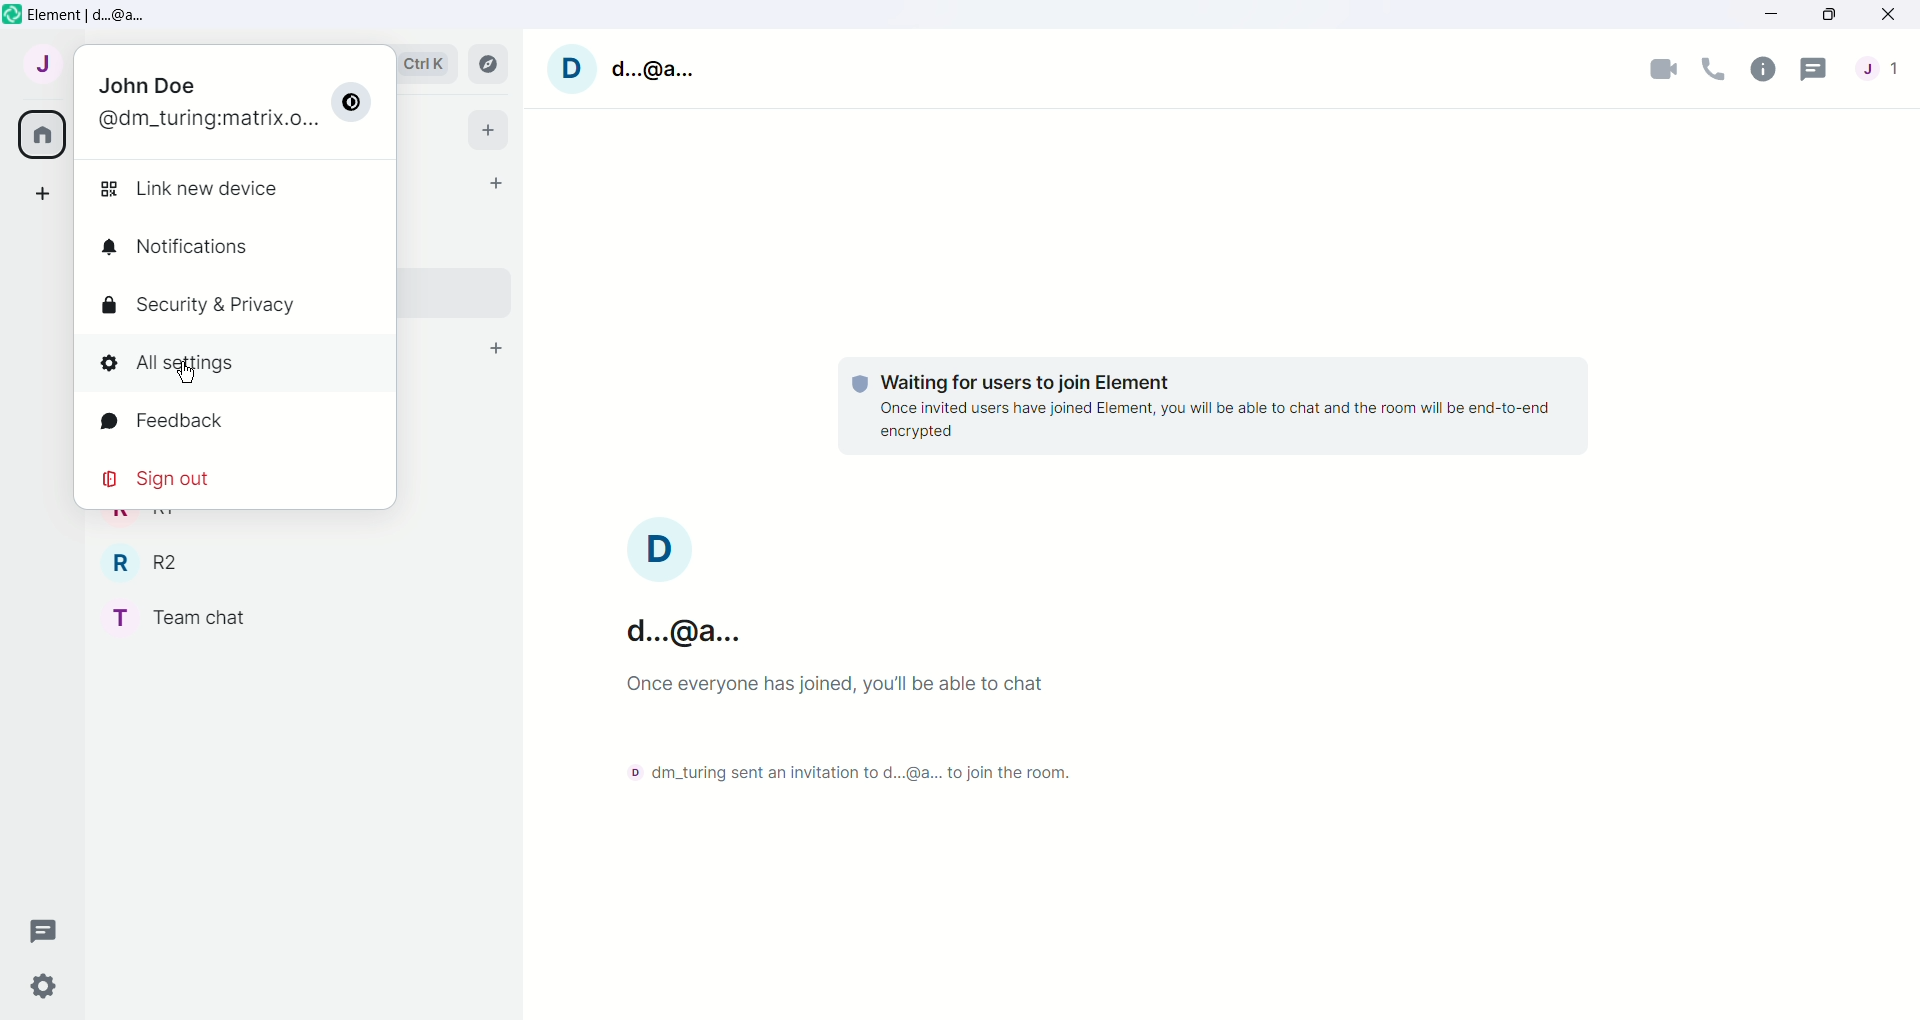  What do you see at coordinates (235, 247) in the screenshot?
I see `Notifications` at bounding box center [235, 247].